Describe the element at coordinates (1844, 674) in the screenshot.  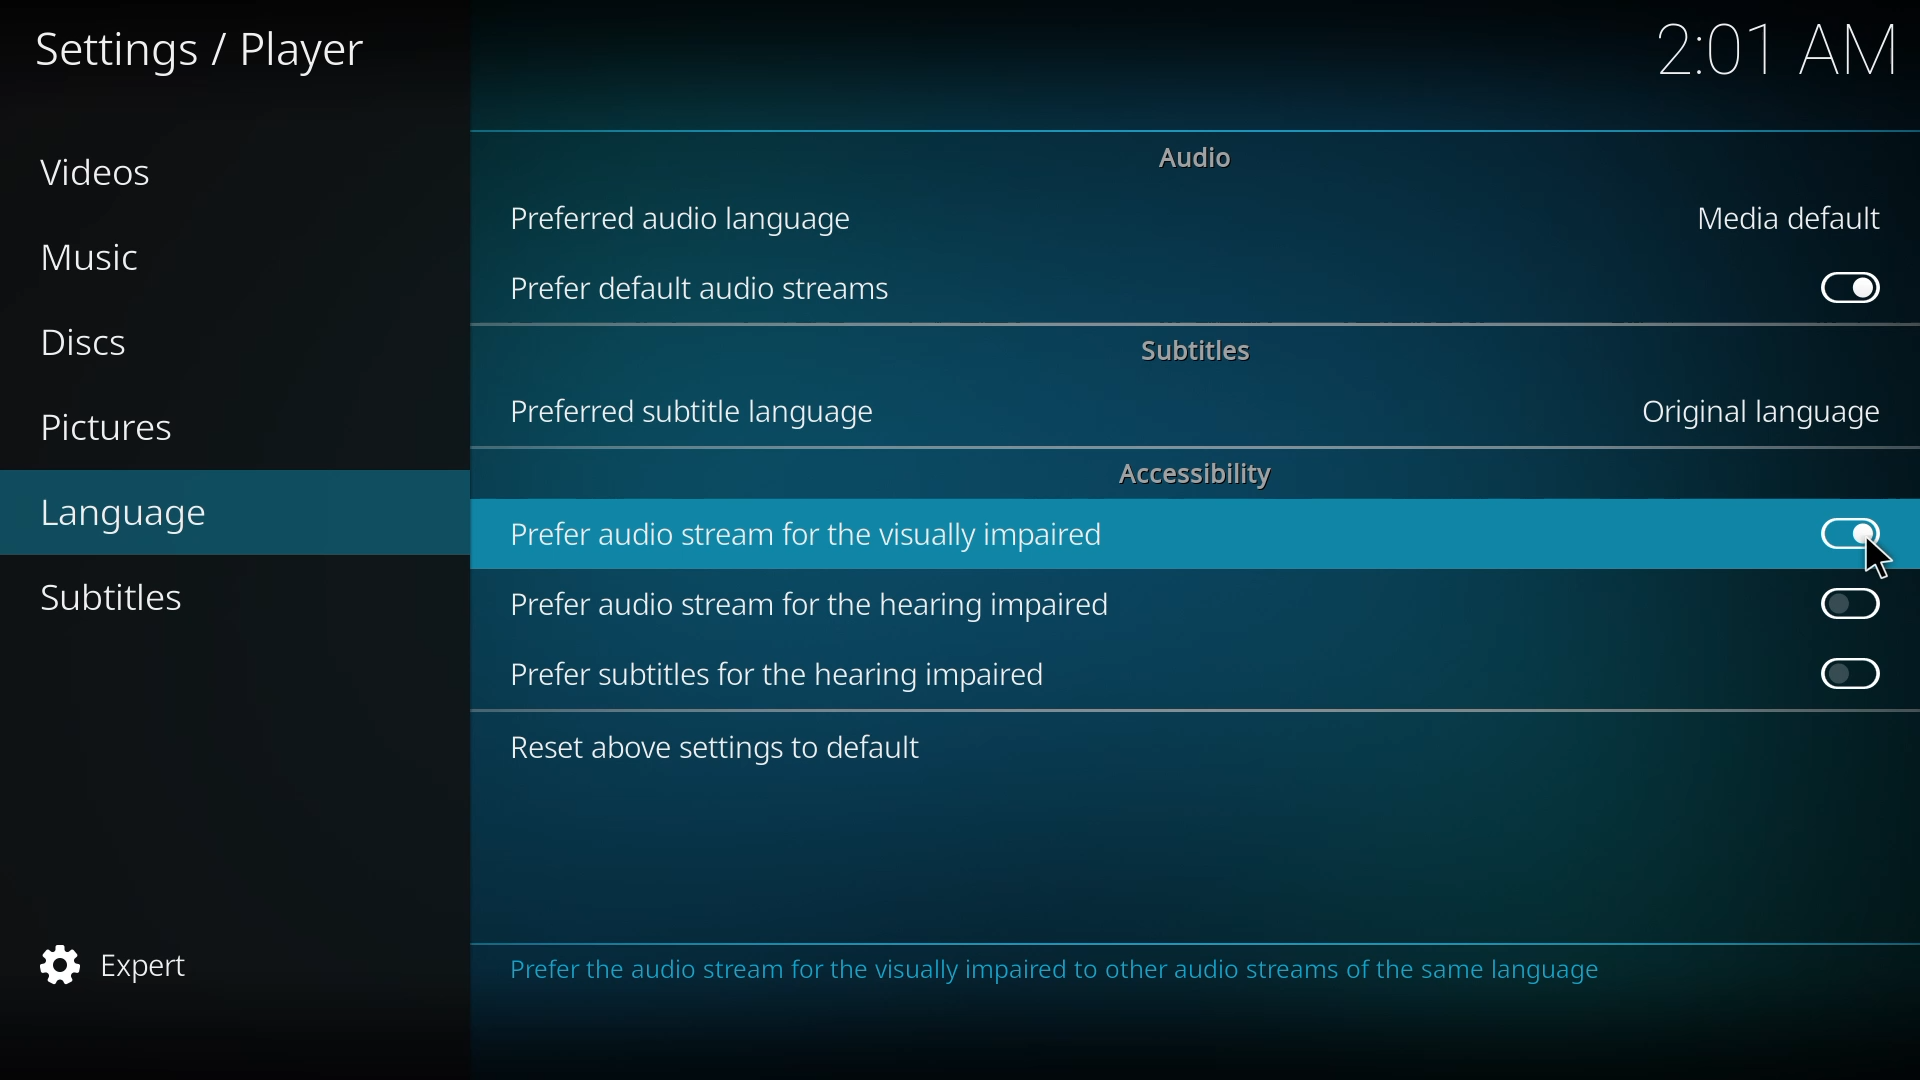
I see `click to enable` at that location.